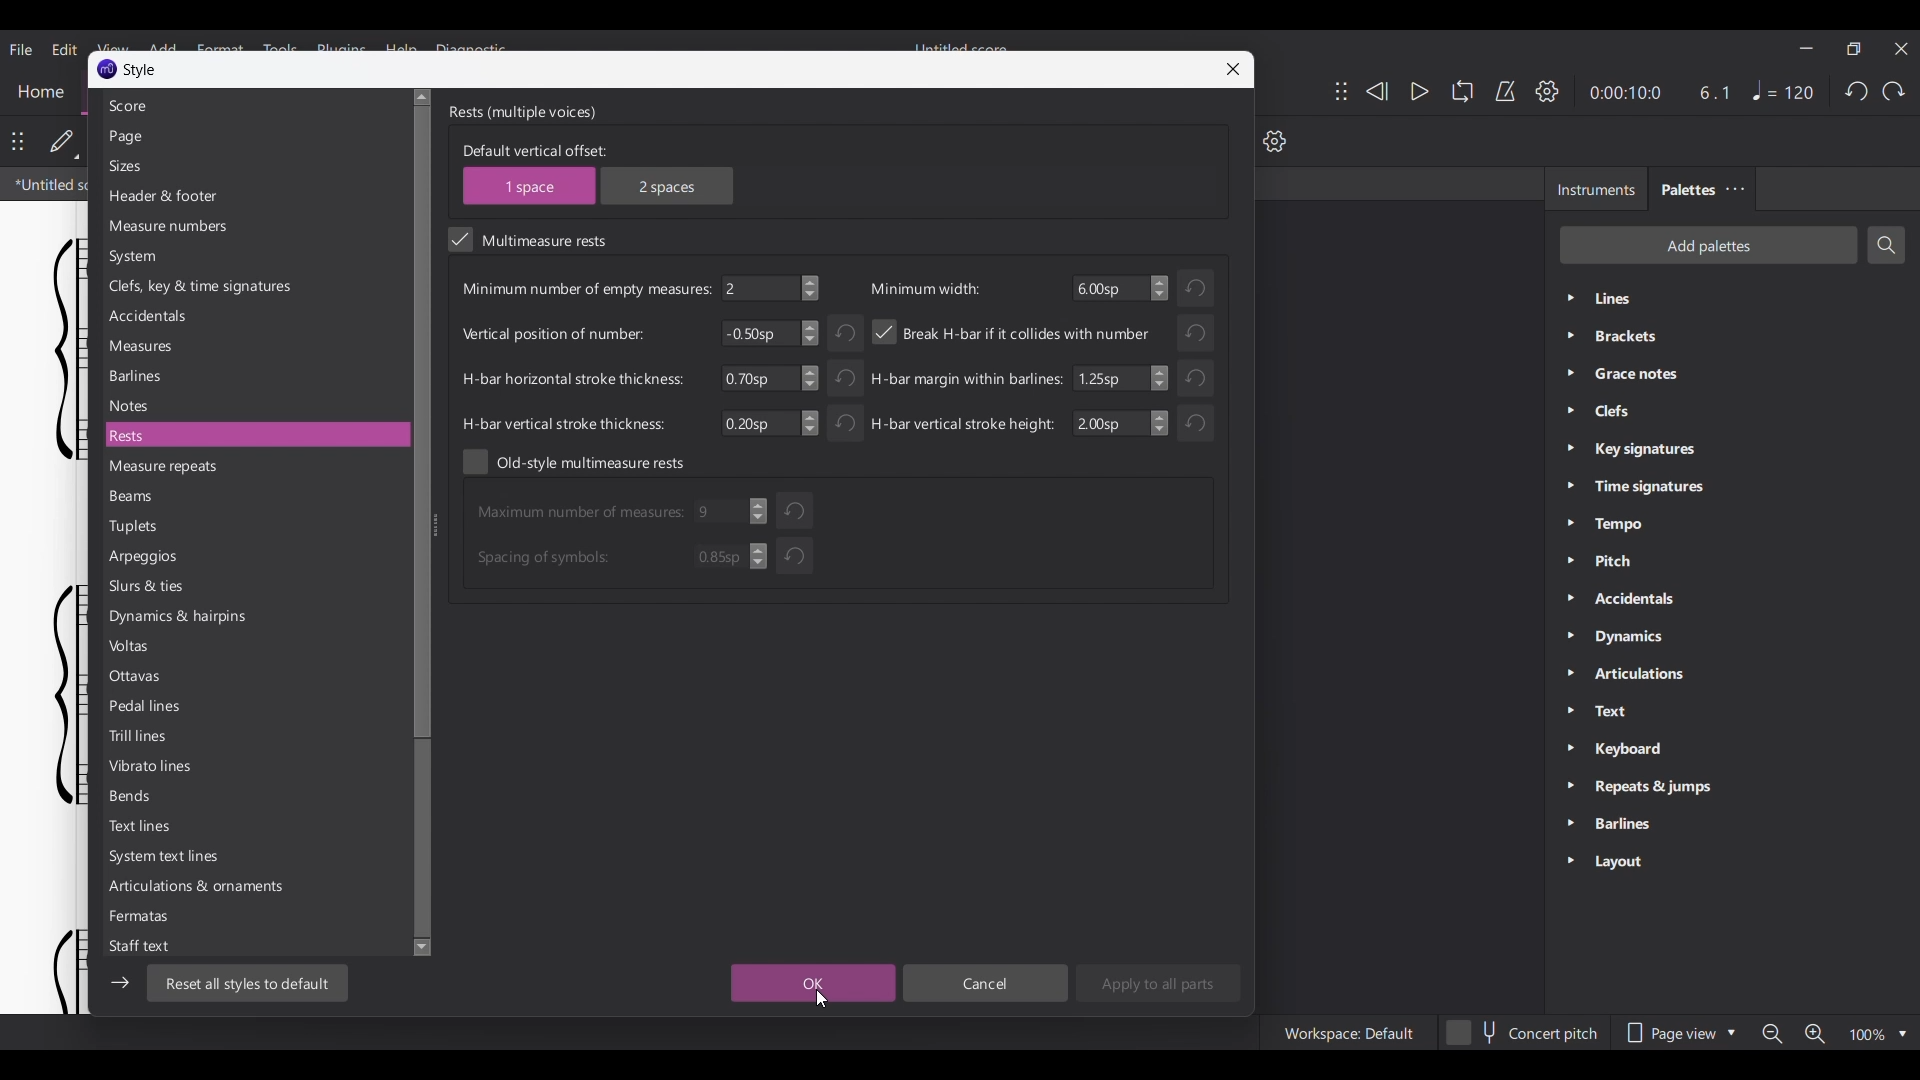 This screenshot has width=1920, height=1080. What do you see at coordinates (1419, 92) in the screenshot?
I see `Play` at bounding box center [1419, 92].